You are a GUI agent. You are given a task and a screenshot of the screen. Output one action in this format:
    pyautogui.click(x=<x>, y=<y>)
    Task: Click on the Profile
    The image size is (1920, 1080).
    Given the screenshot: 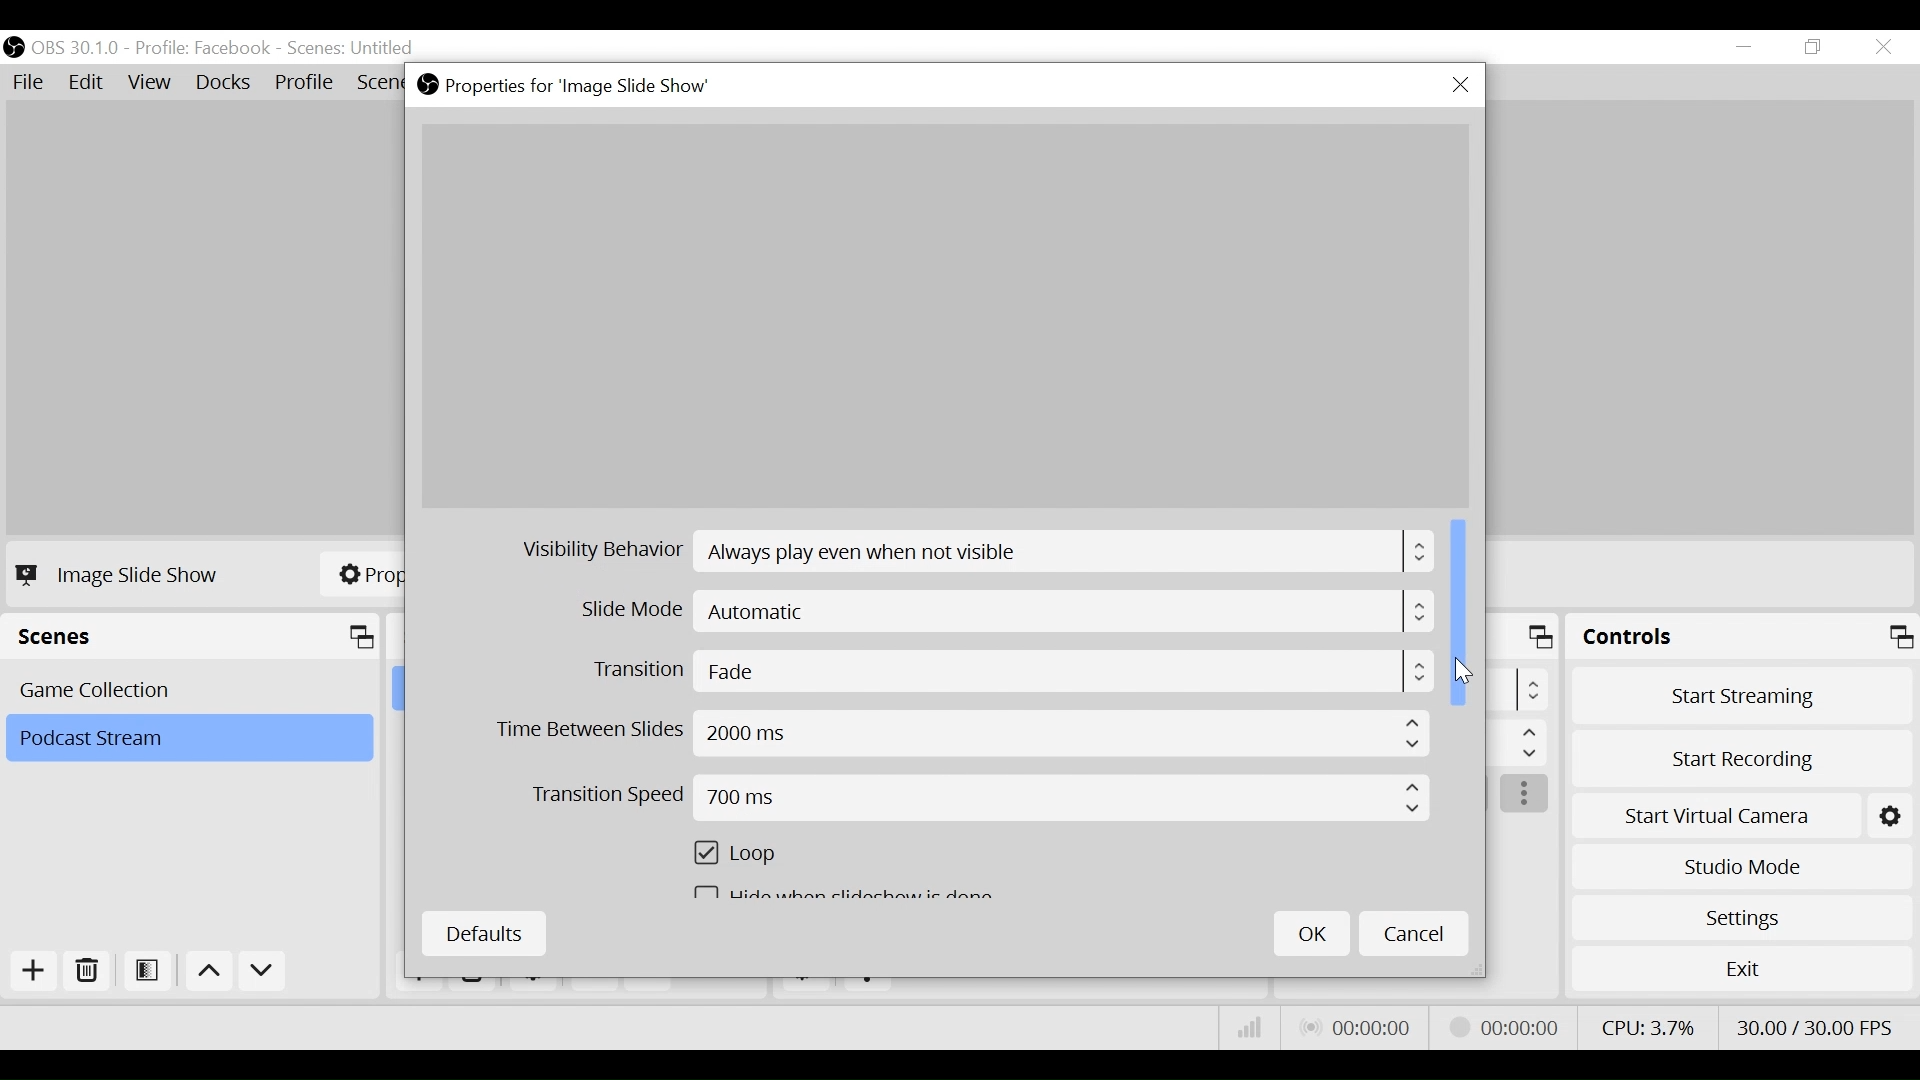 What is the action you would take?
    pyautogui.click(x=305, y=84)
    